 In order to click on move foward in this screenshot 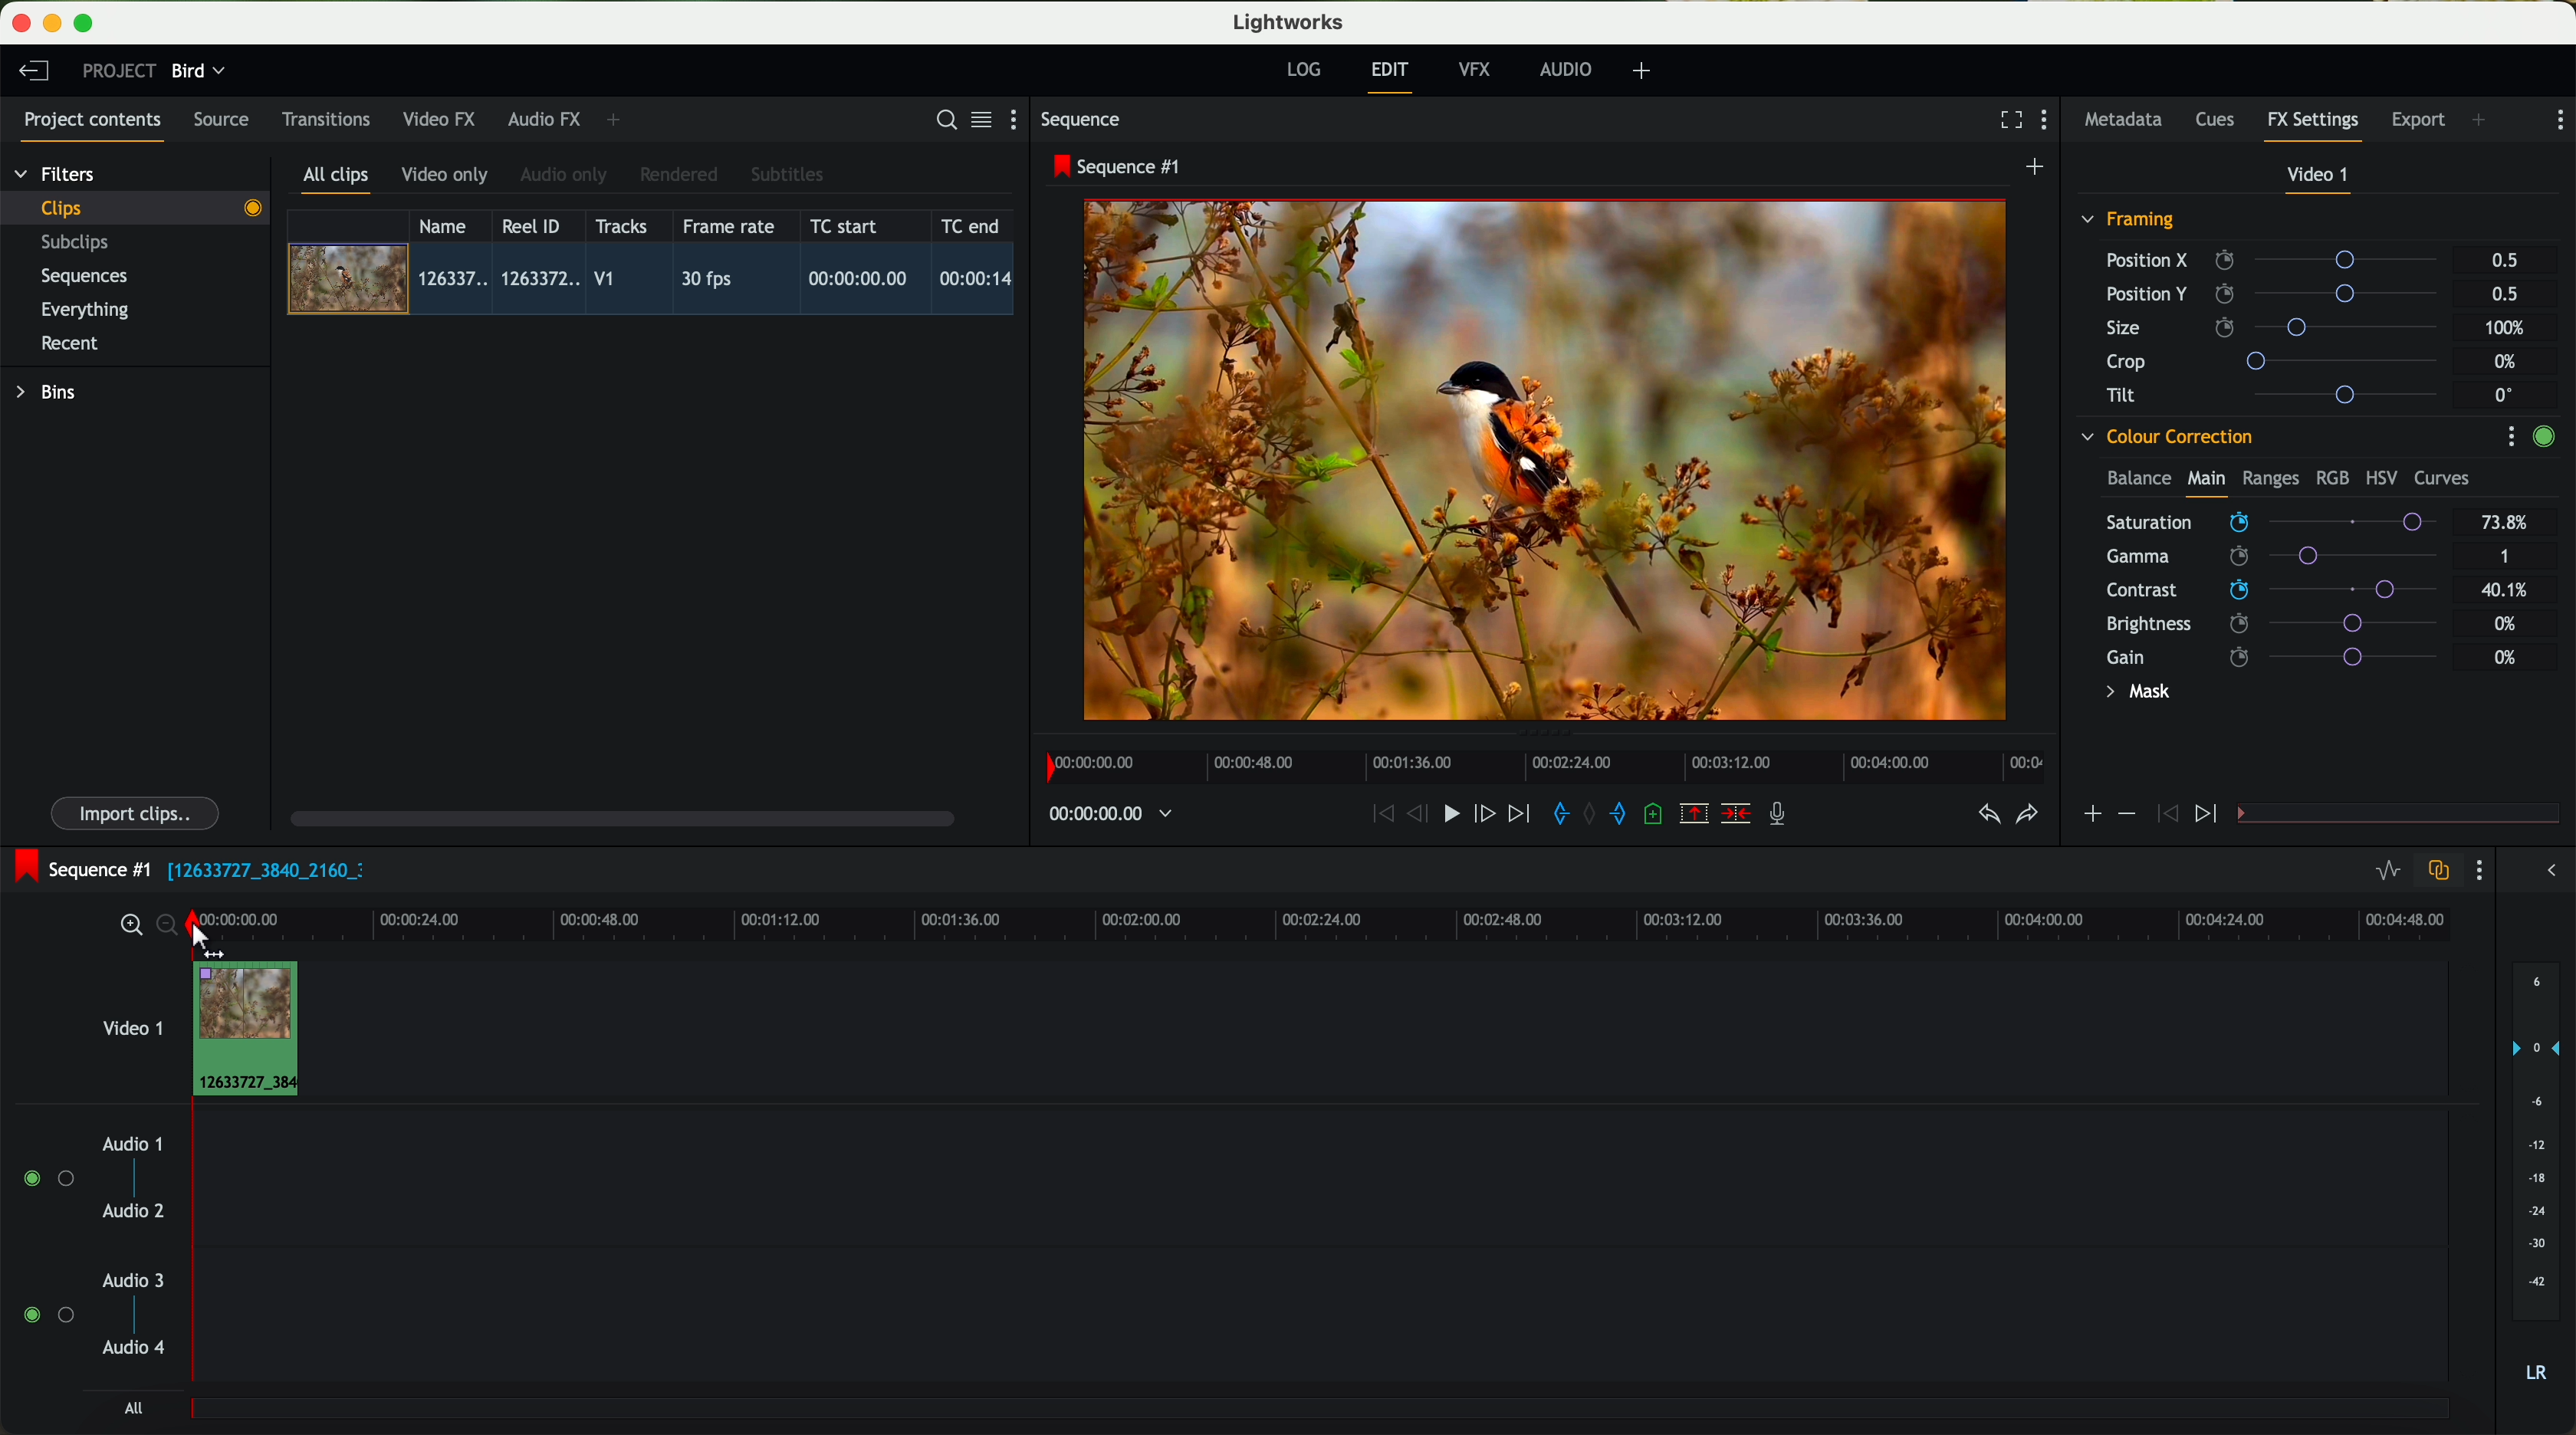, I will do `click(1518, 814)`.